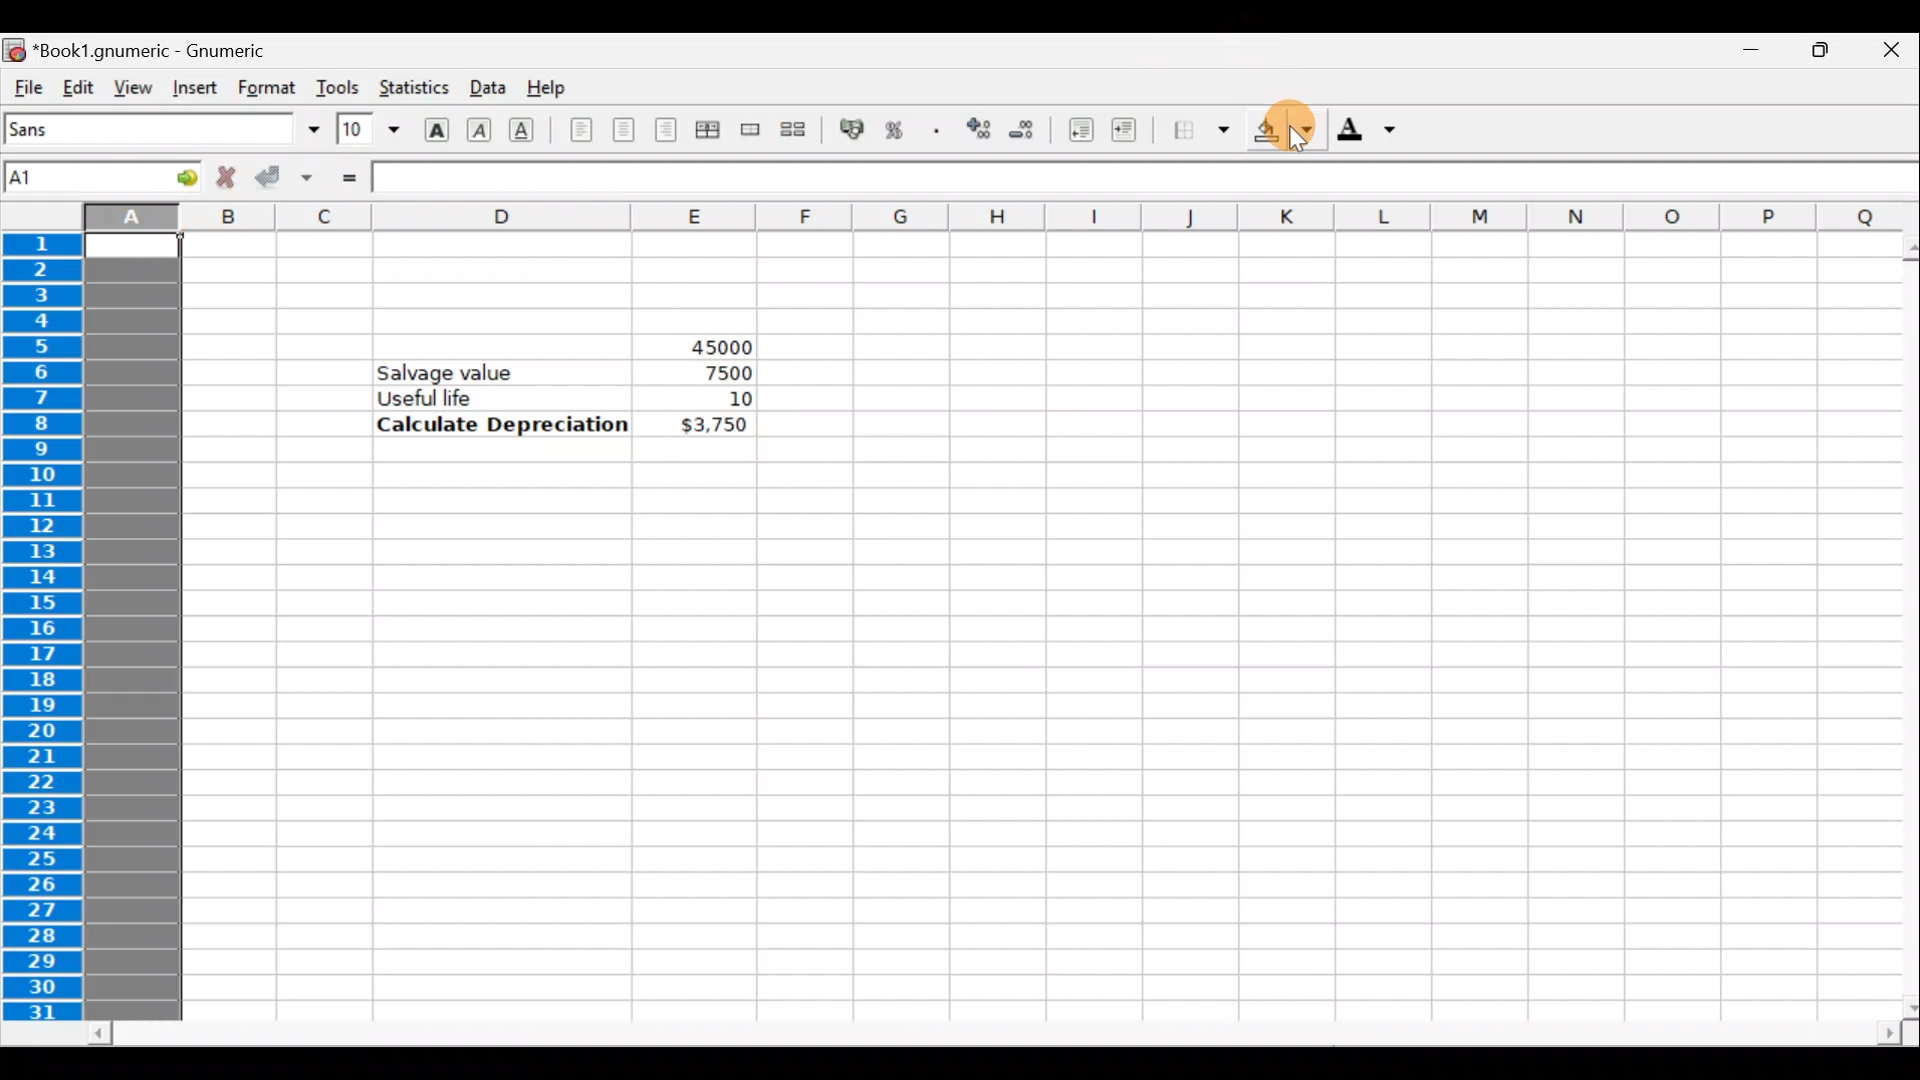 The height and width of the screenshot is (1080, 1920). Describe the element at coordinates (581, 131) in the screenshot. I see `Align left` at that location.